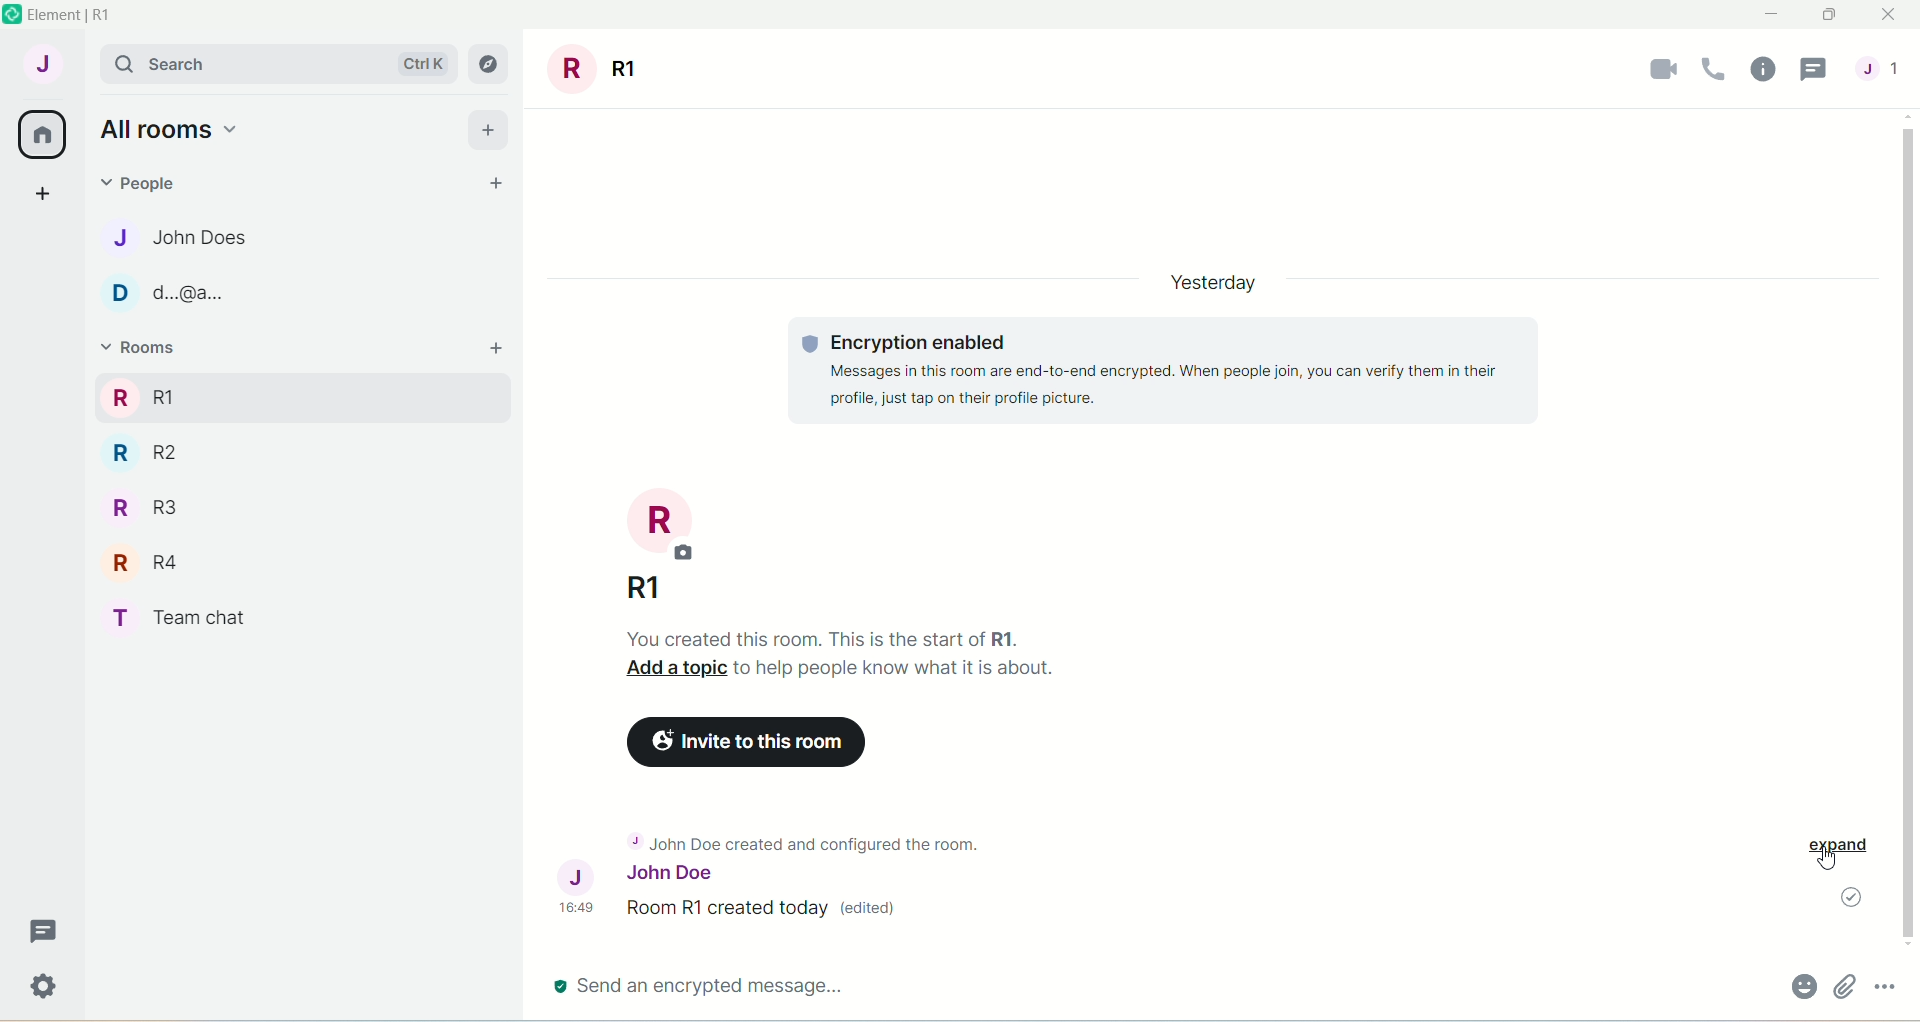  I want to click on & Invite to this room, so click(752, 746).